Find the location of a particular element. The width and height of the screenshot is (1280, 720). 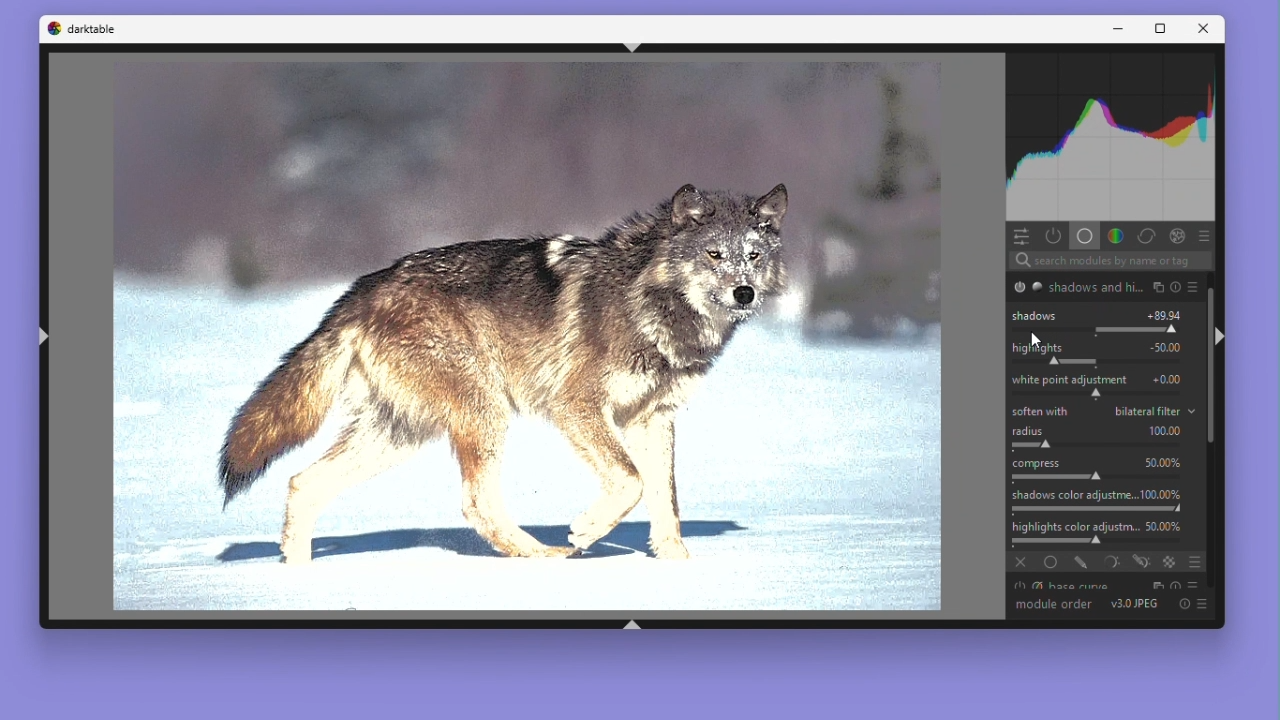

-50.00 is located at coordinates (1165, 347).